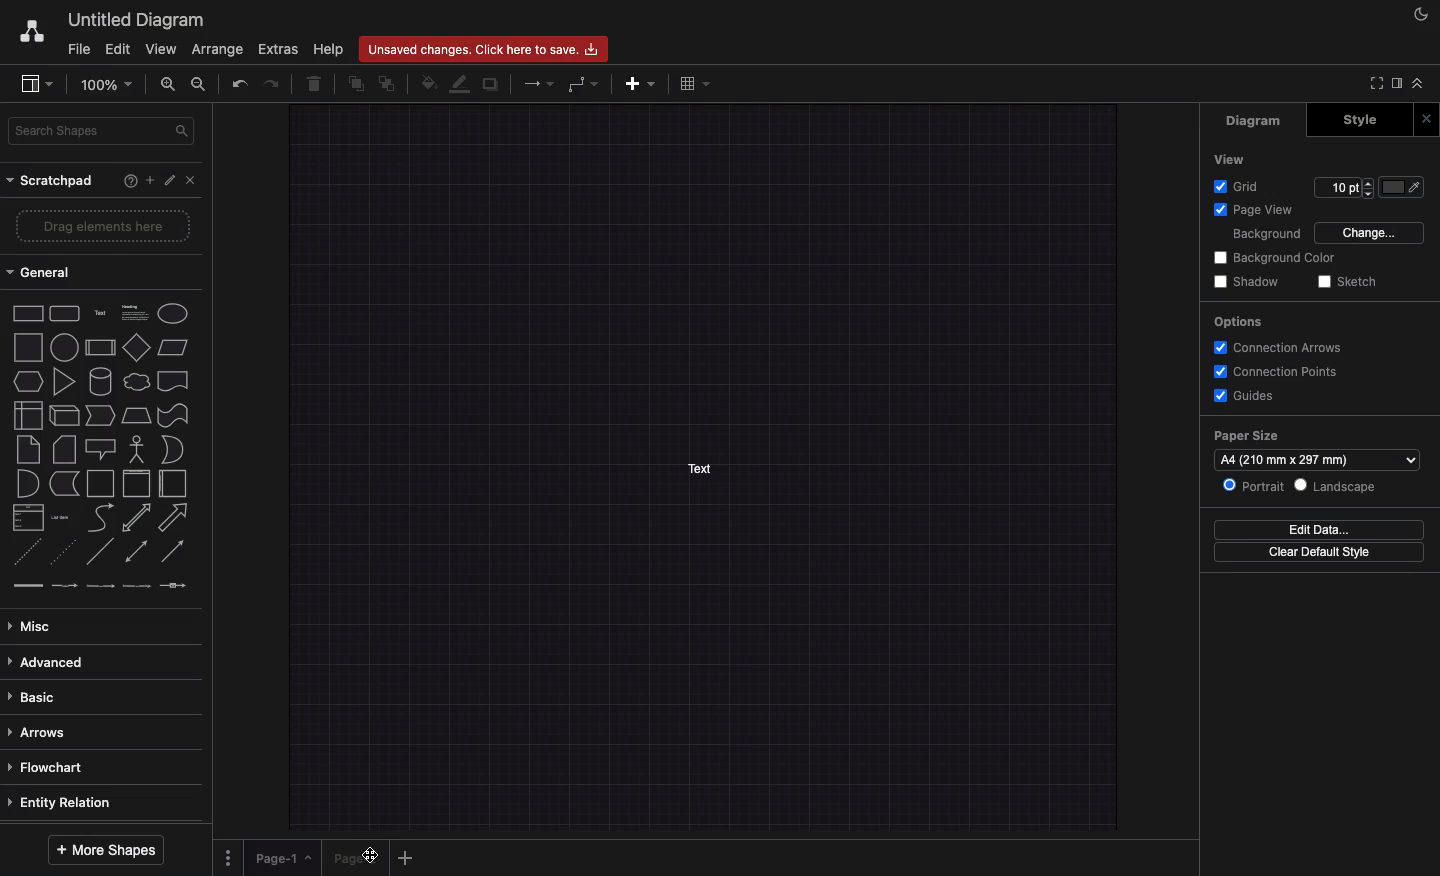 The image size is (1440, 876). I want to click on Page view, so click(1255, 210).